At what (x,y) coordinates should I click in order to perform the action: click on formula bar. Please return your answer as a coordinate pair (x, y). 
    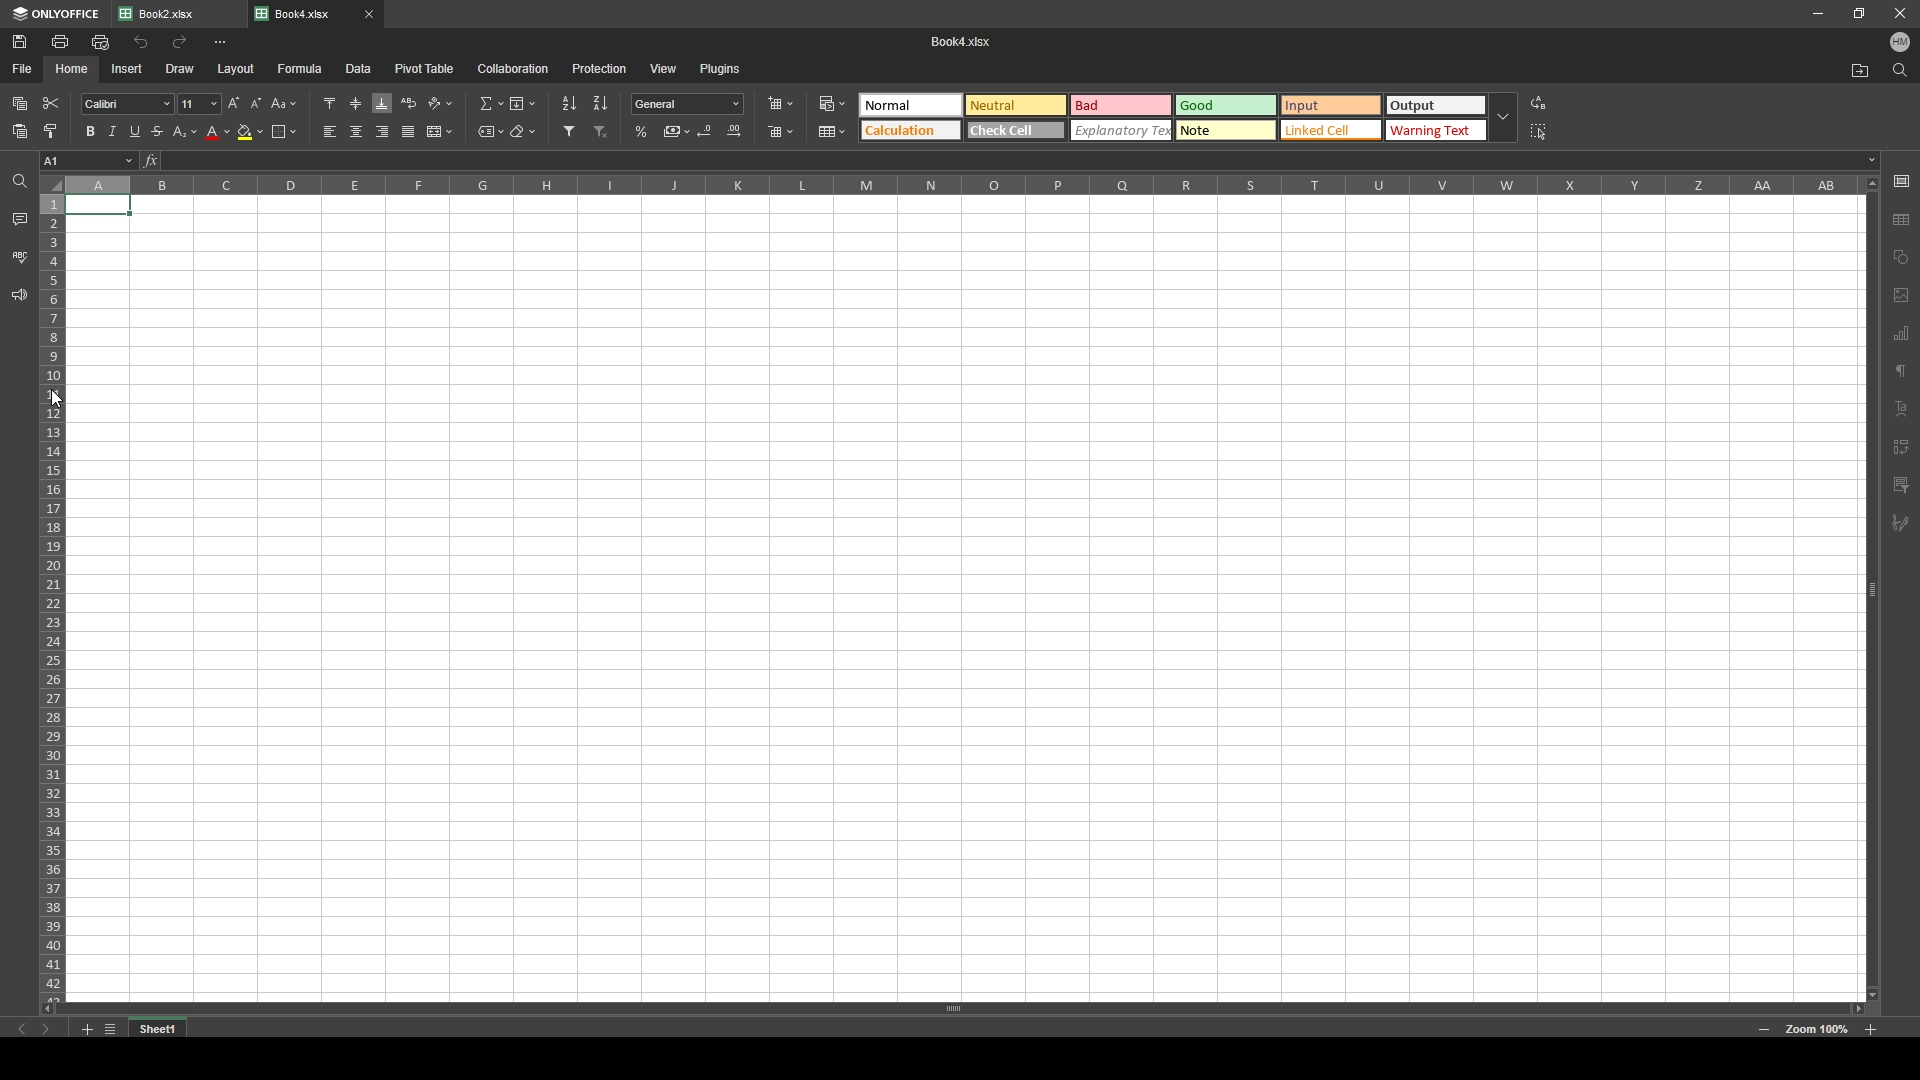
    Looking at the image, I should click on (1011, 159).